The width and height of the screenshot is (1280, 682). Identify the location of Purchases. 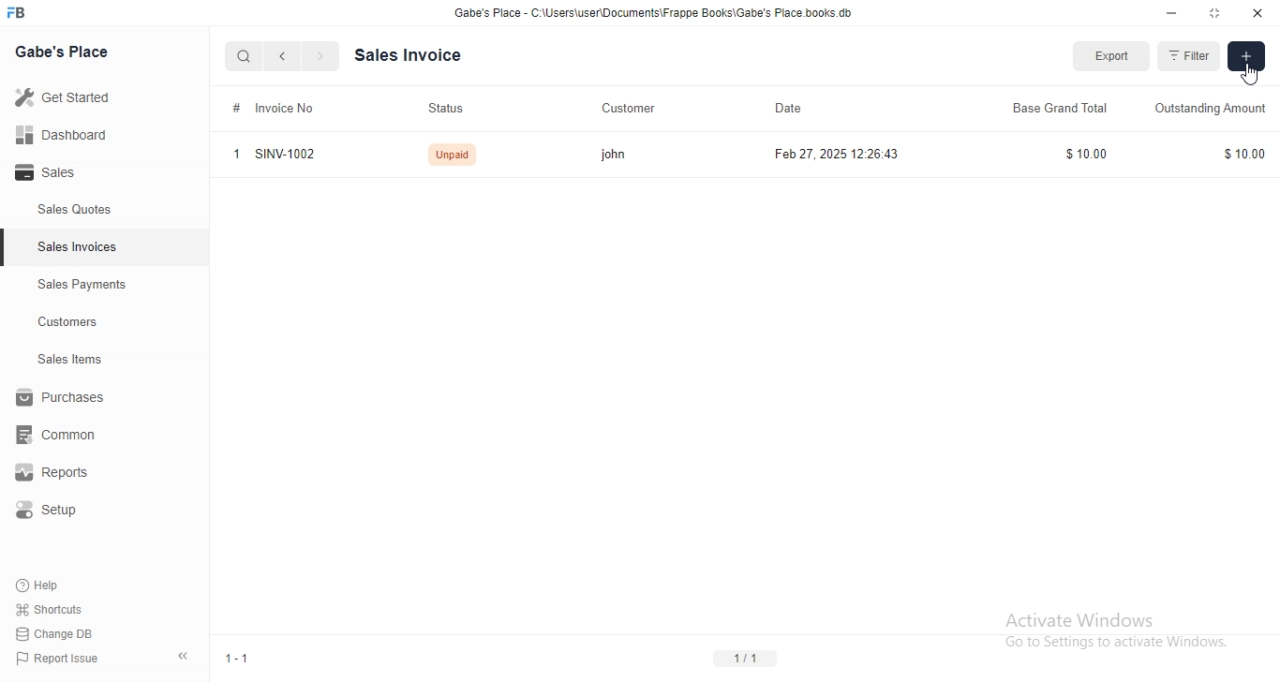
(64, 400).